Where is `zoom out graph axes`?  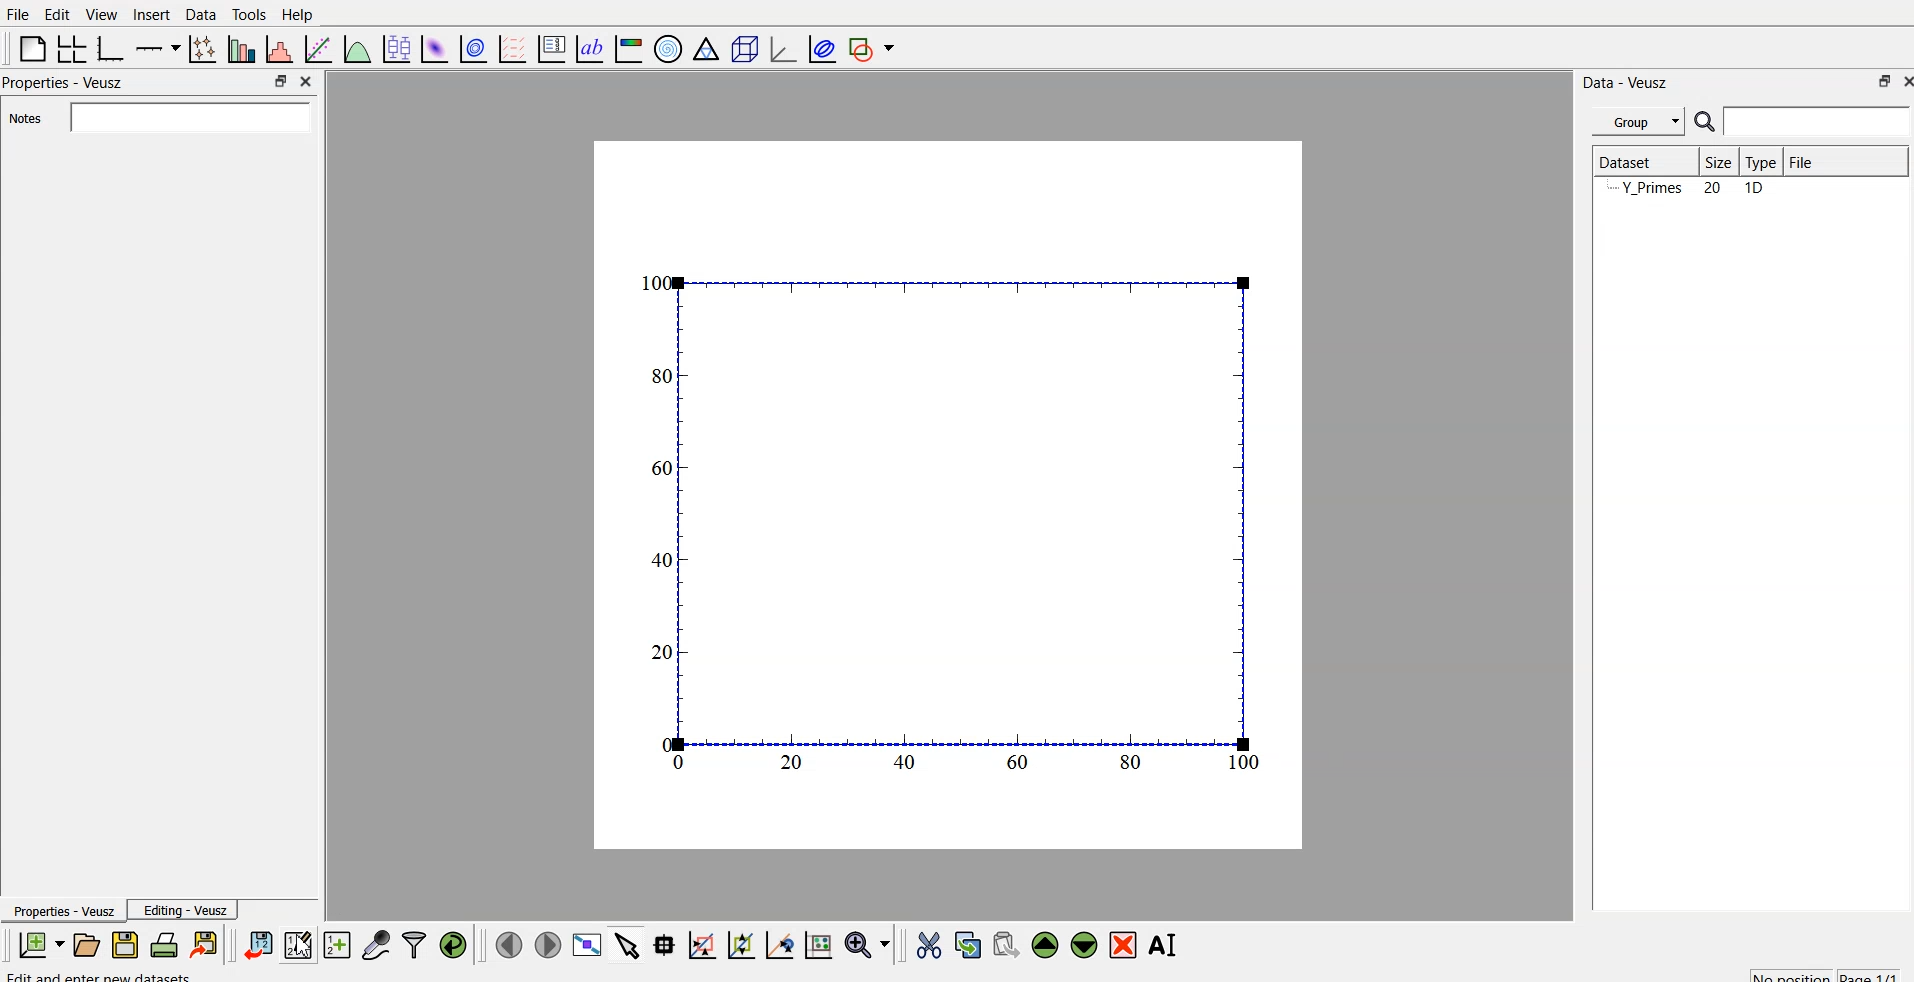 zoom out graph axes is located at coordinates (777, 944).